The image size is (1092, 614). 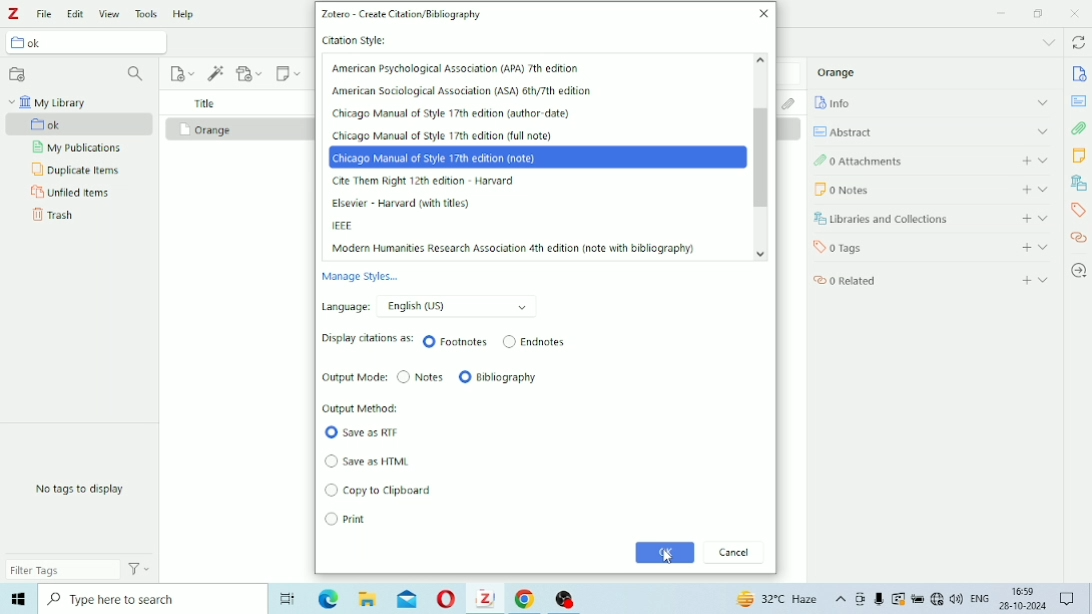 I want to click on Locate, so click(x=1078, y=271).